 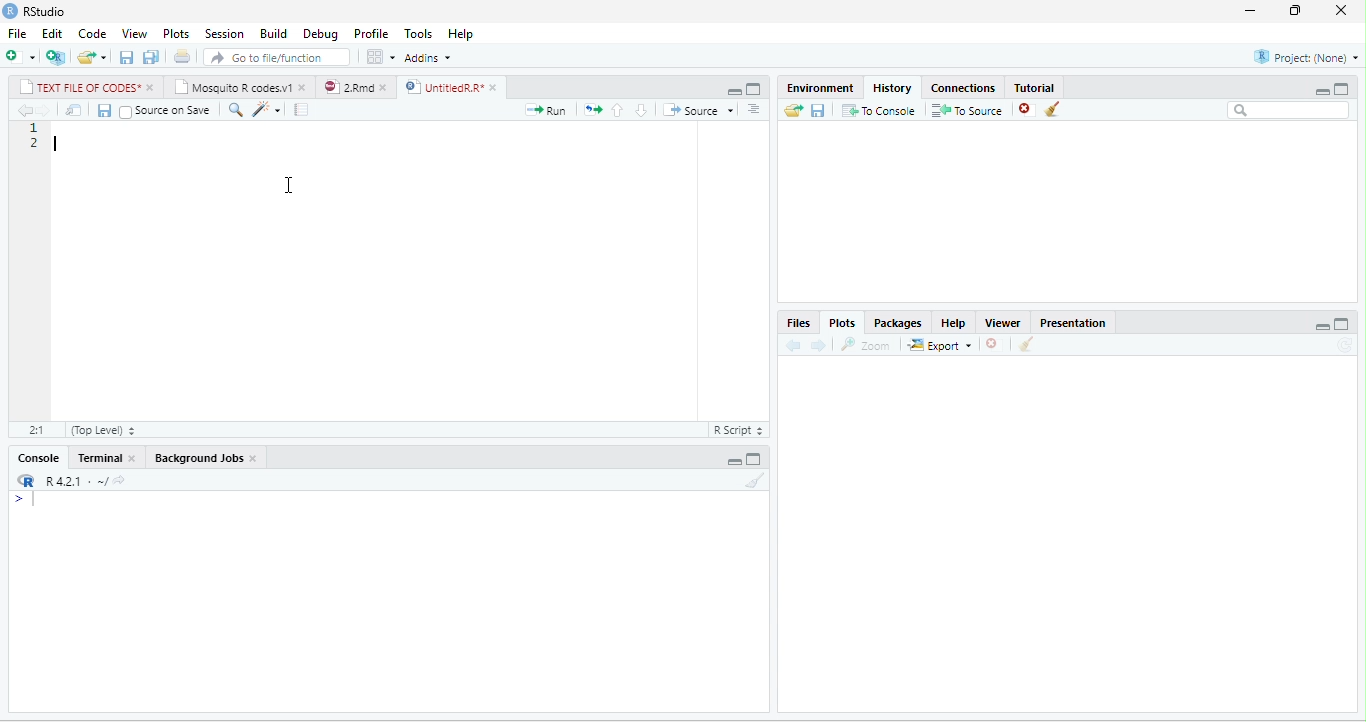 What do you see at coordinates (104, 430) in the screenshot?
I see `Top Level` at bounding box center [104, 430].